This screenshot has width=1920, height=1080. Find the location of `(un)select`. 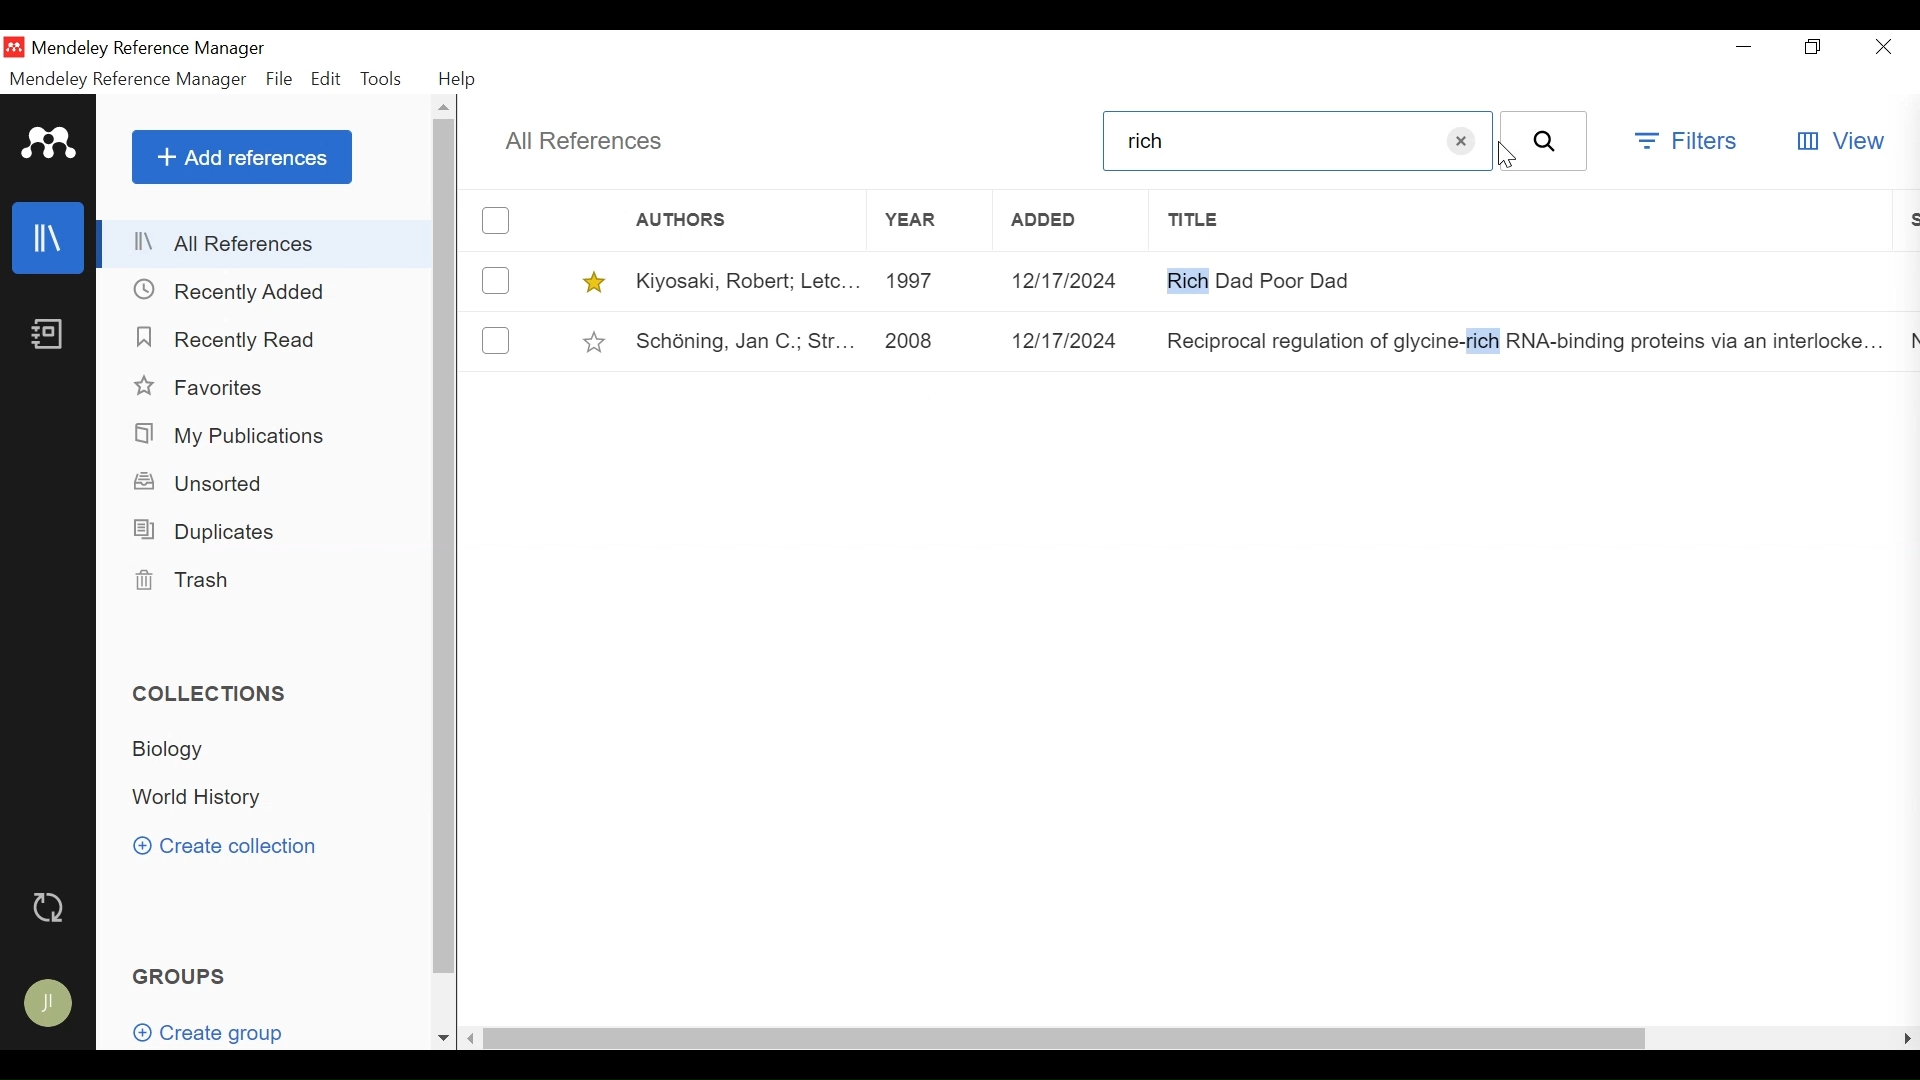

(un)select is located at coordinates (495, 280).